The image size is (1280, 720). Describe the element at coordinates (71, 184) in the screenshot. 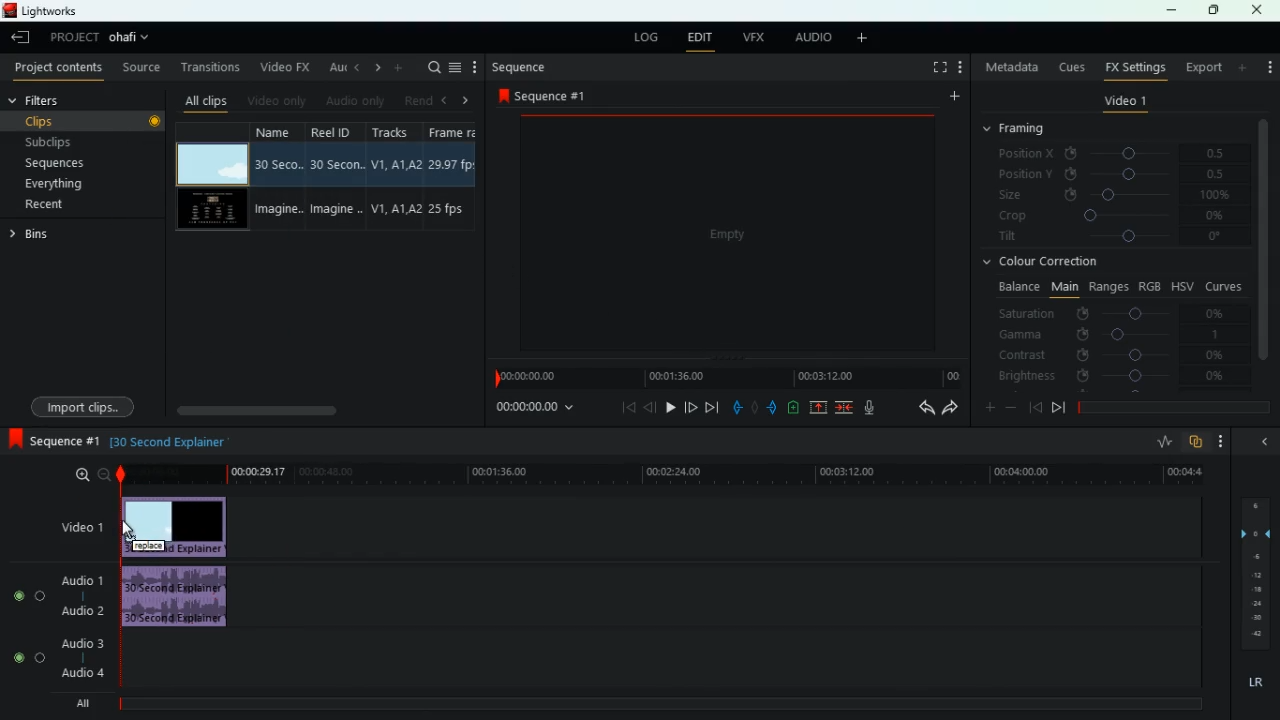

I see `everything` at that location.